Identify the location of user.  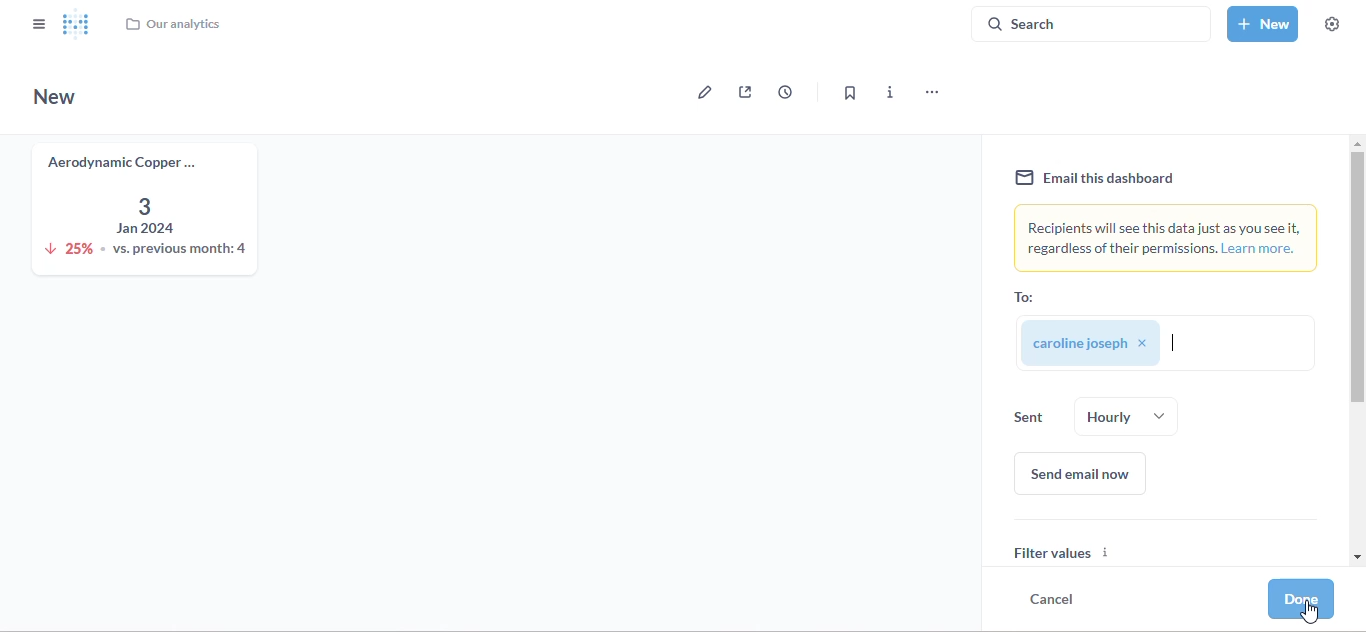
(1087, 413).